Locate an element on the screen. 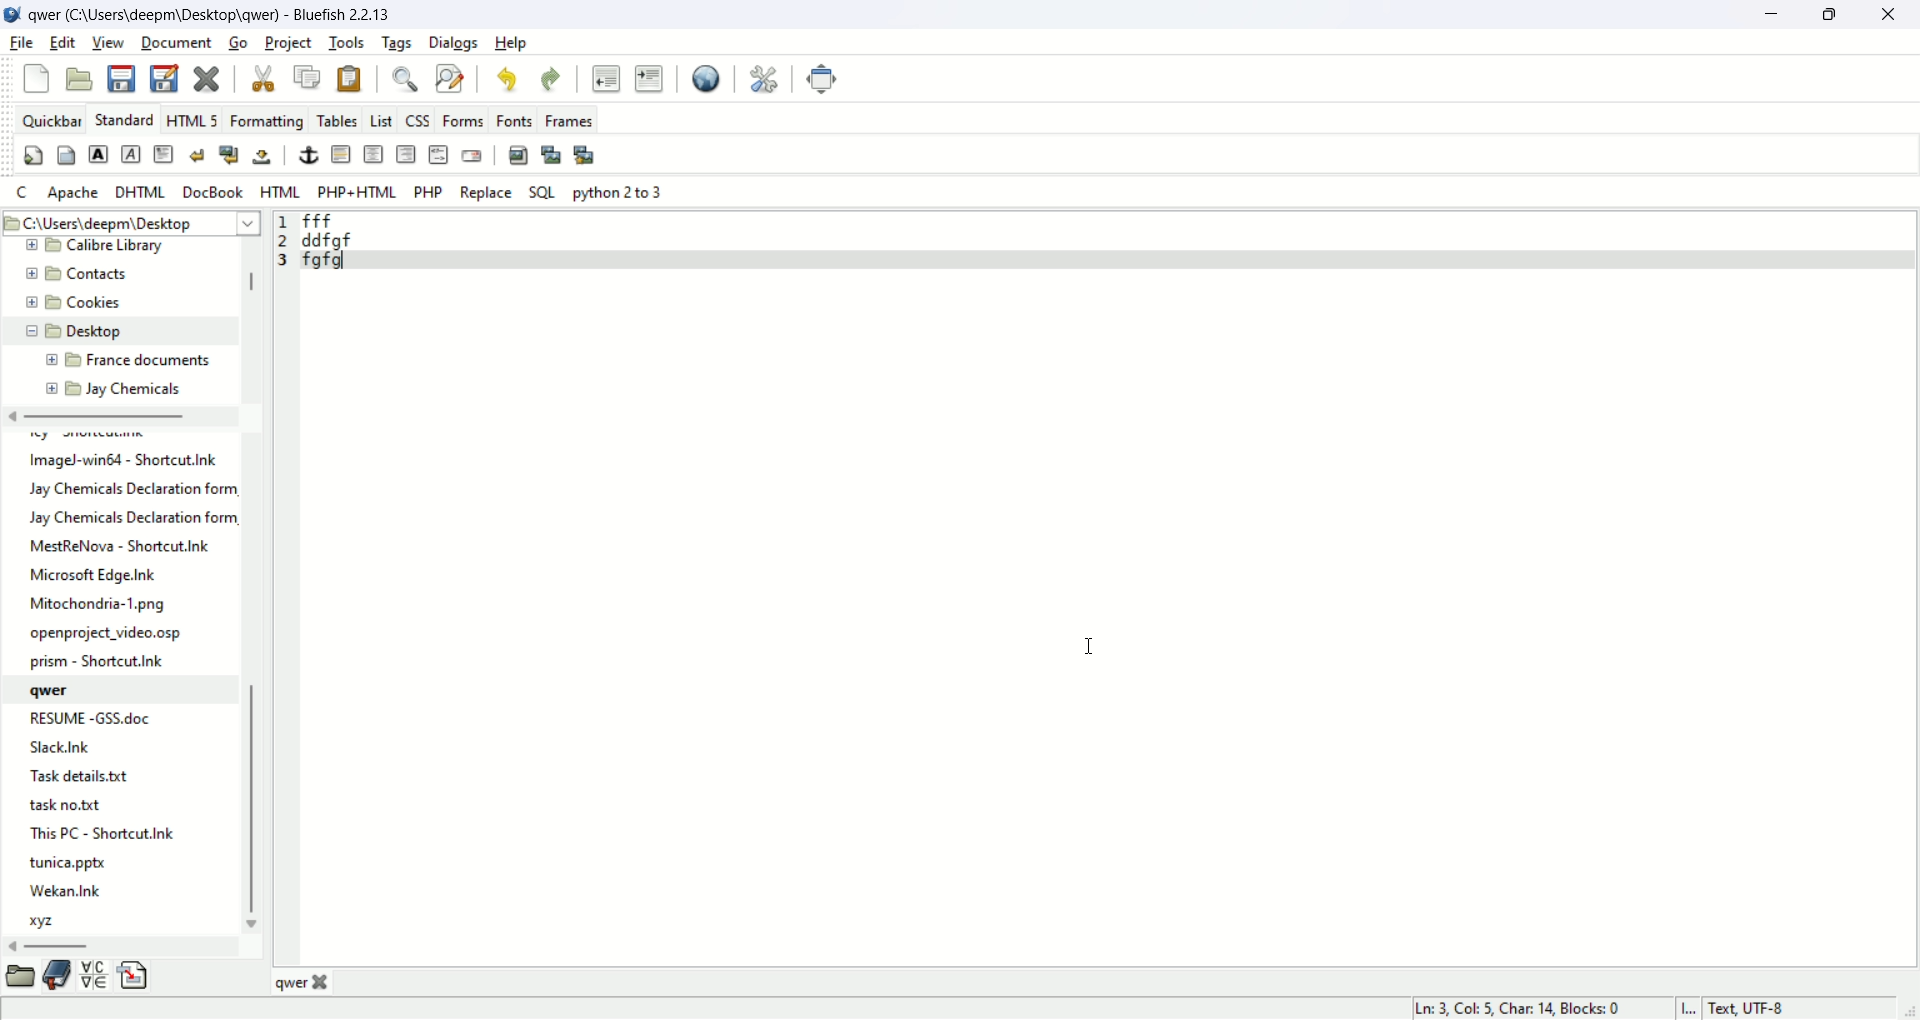 This screenshot has width=1920, height=1020. qwer (C:\Users\deepm\Desktop\qwer)- Bluefish 2.2.13 is located at coordinates (215, 14).